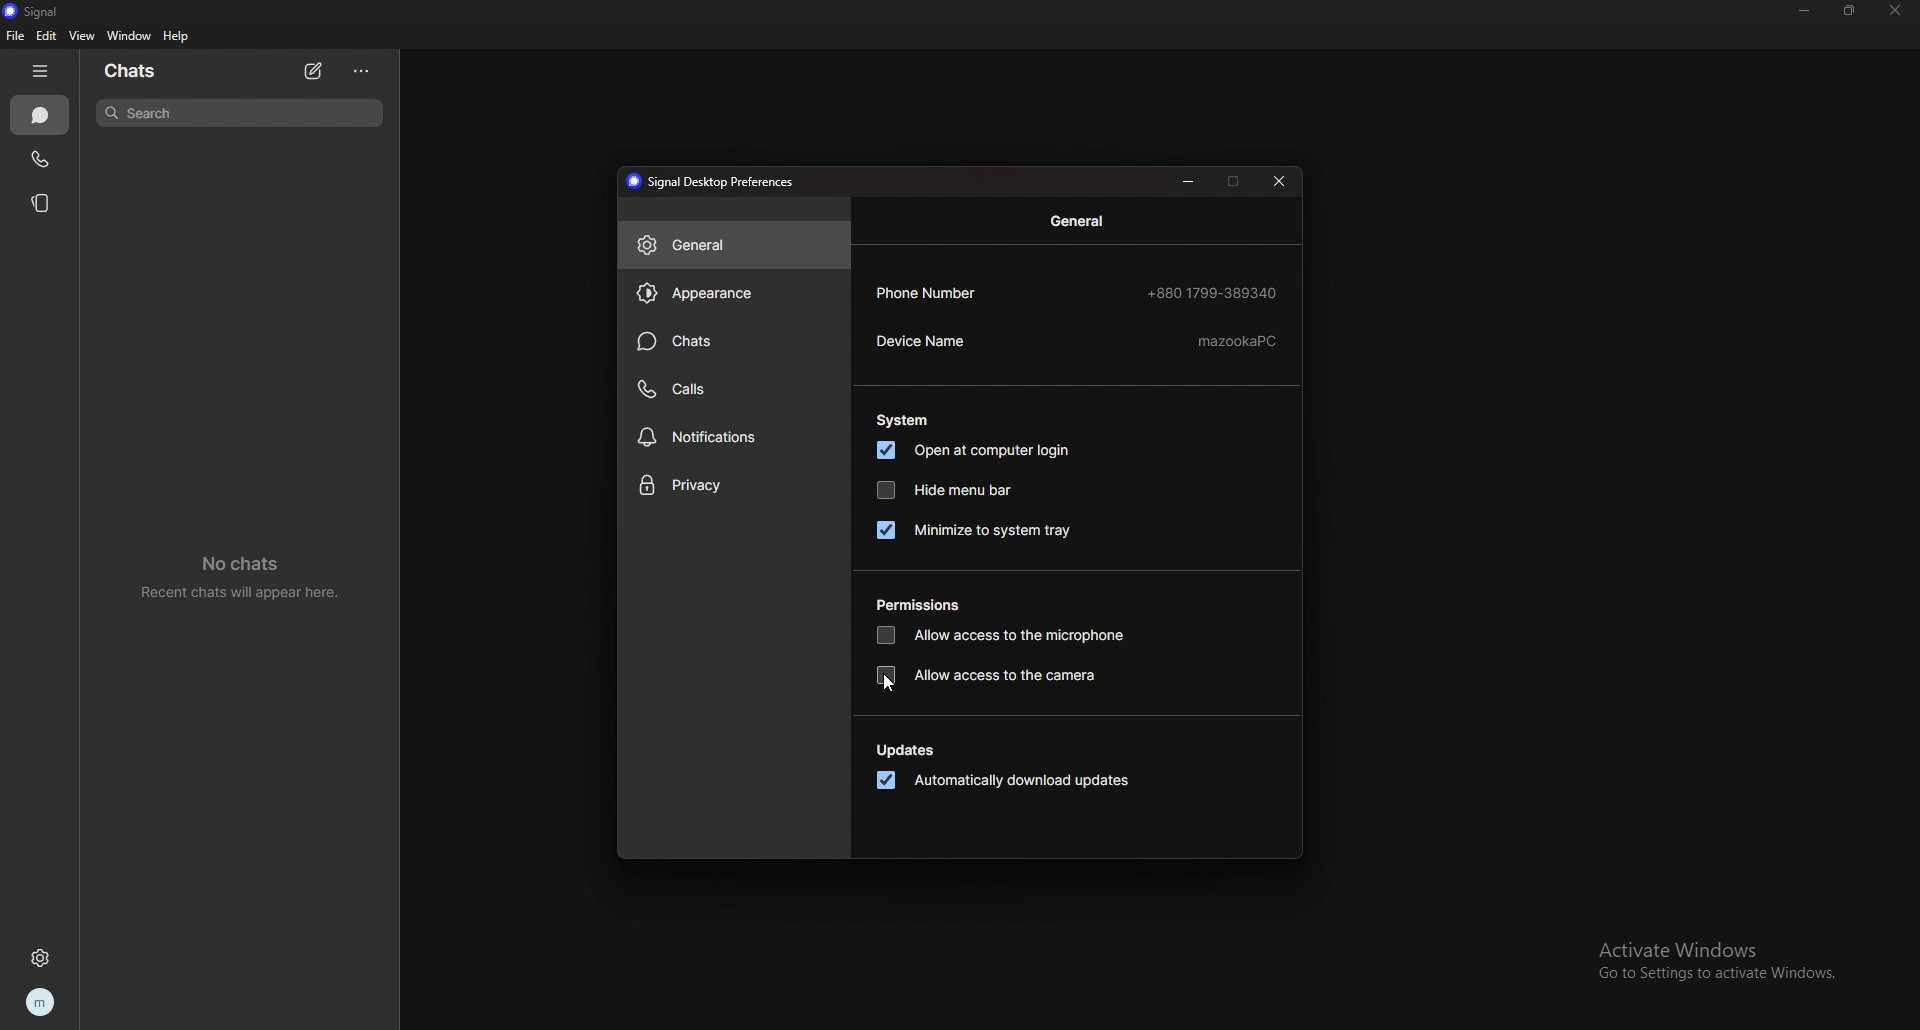  I want to click on phone number, so click(1079, 292).